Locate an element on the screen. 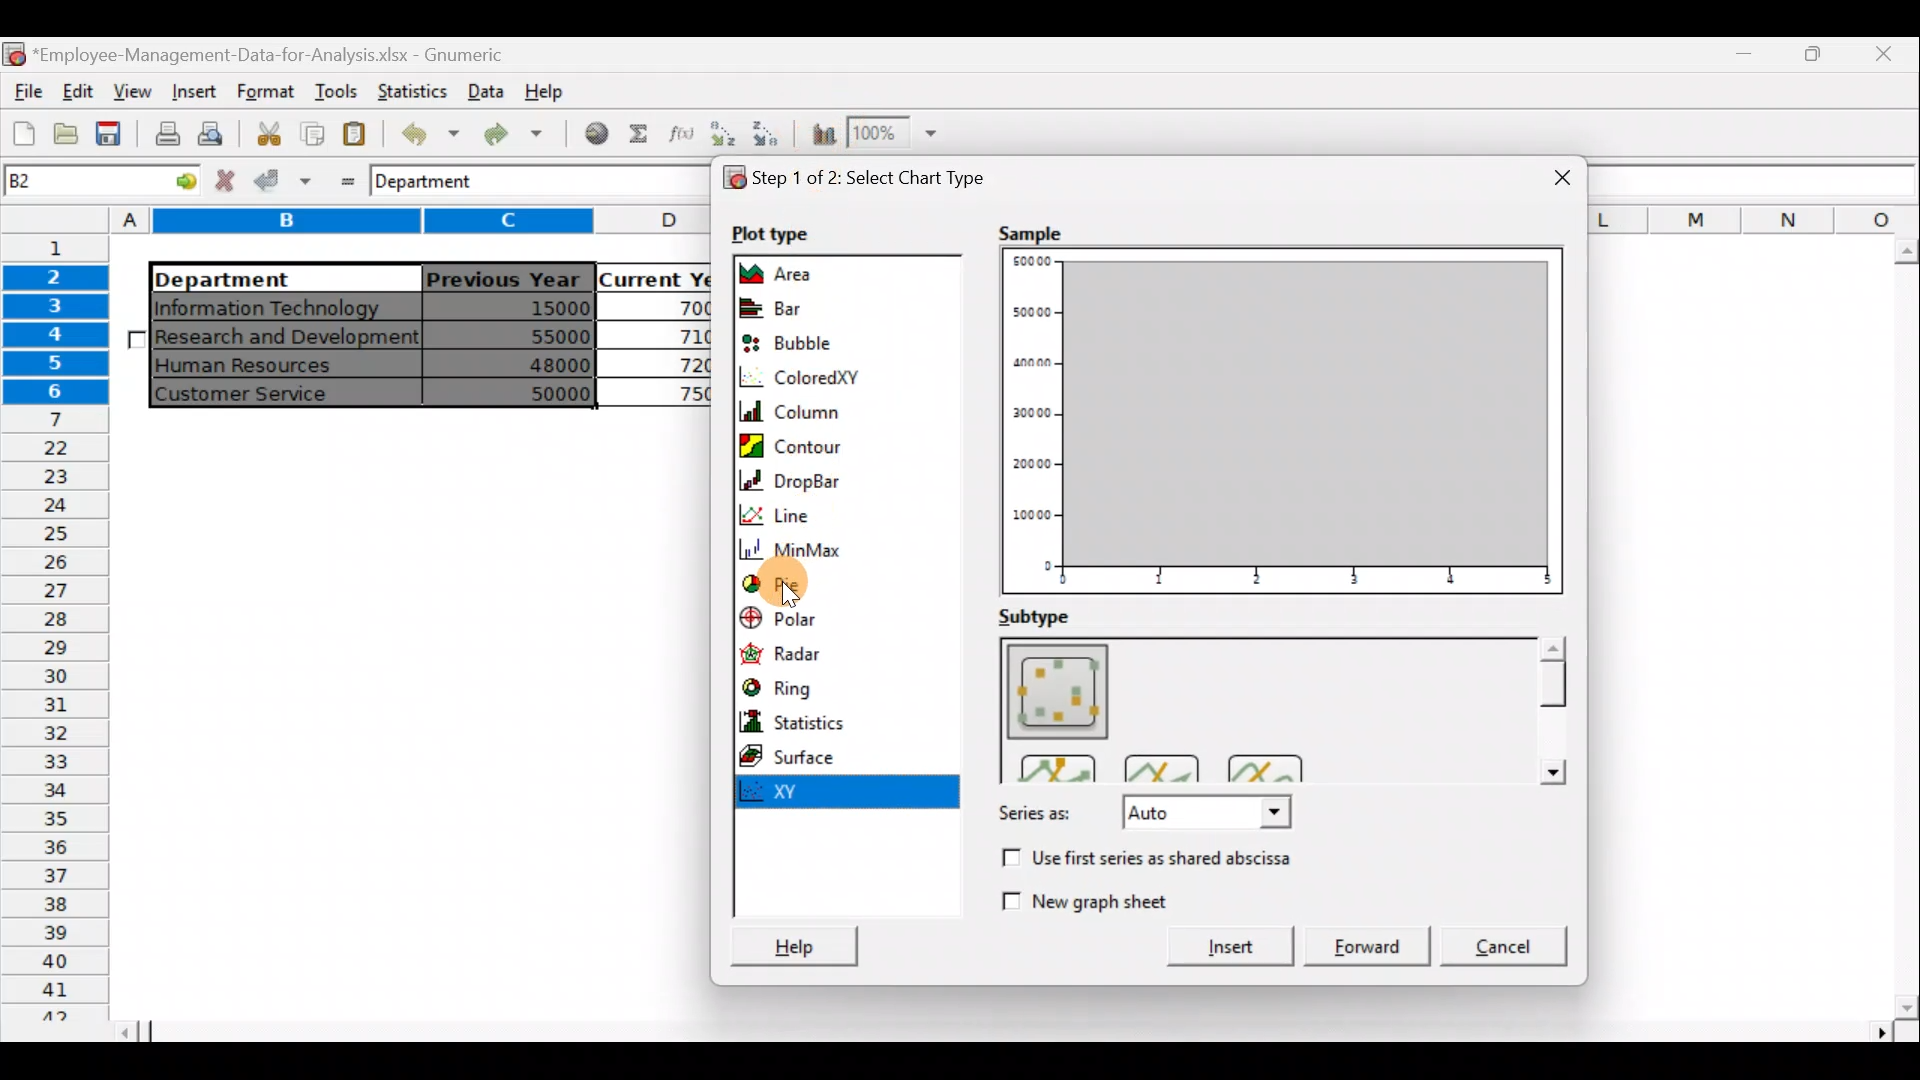  |Information Technology is located at coordinates (283, 307).